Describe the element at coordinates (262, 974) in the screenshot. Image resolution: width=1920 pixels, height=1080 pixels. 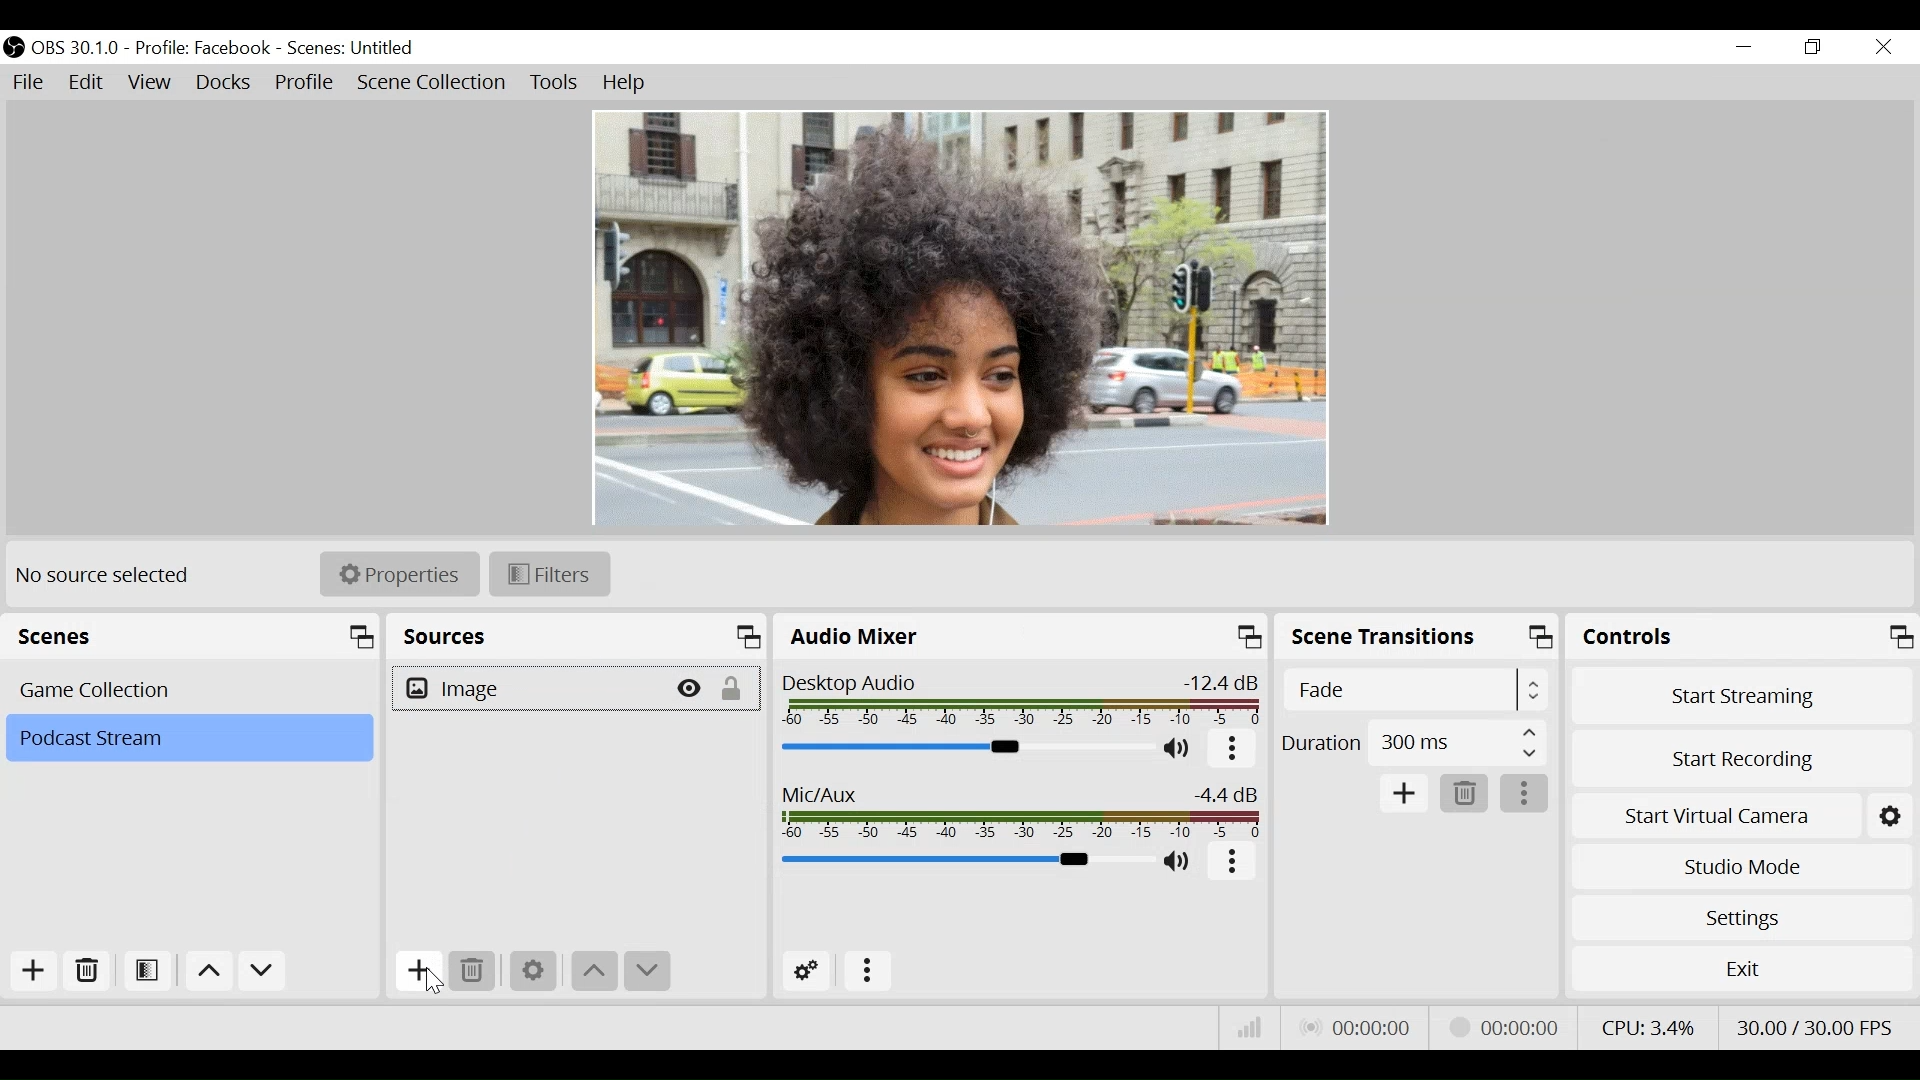
I see `Move Down` at that location.